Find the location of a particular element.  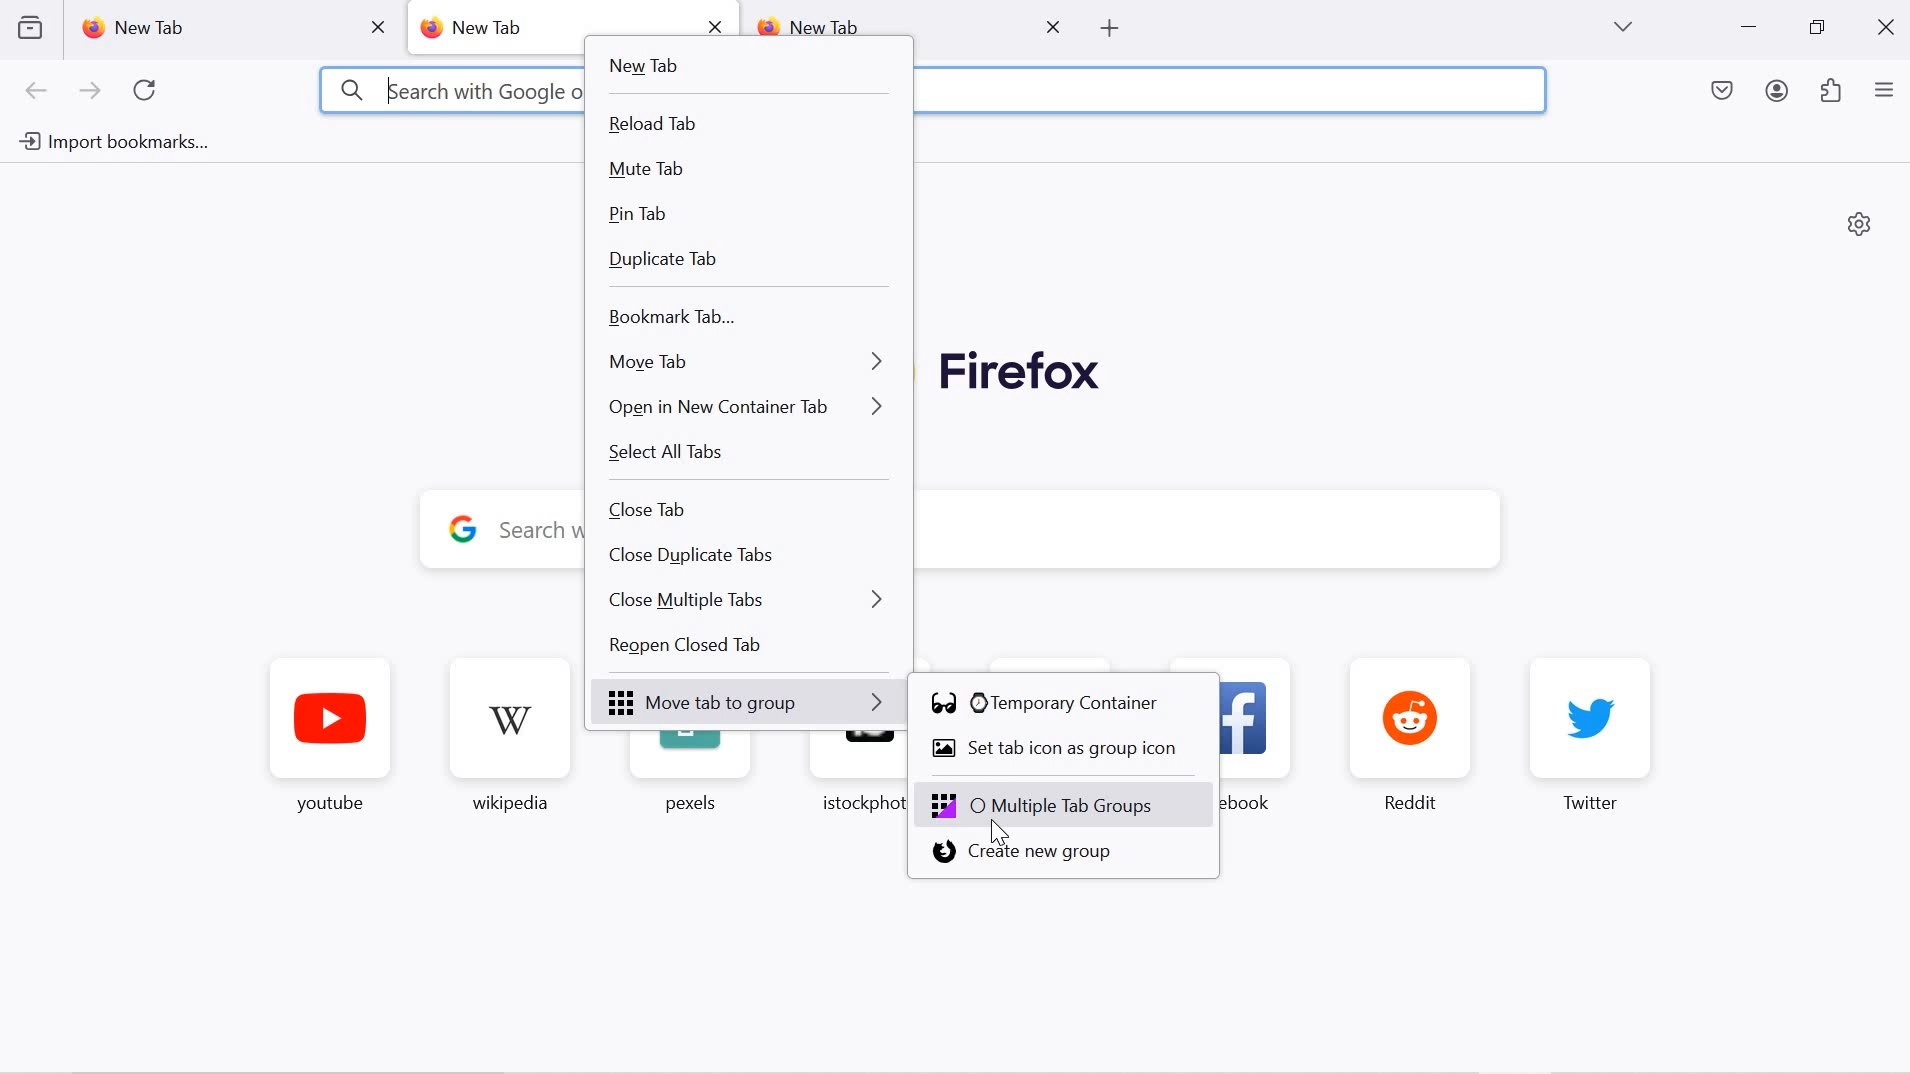

new tab is located at coordinates (751, 72).